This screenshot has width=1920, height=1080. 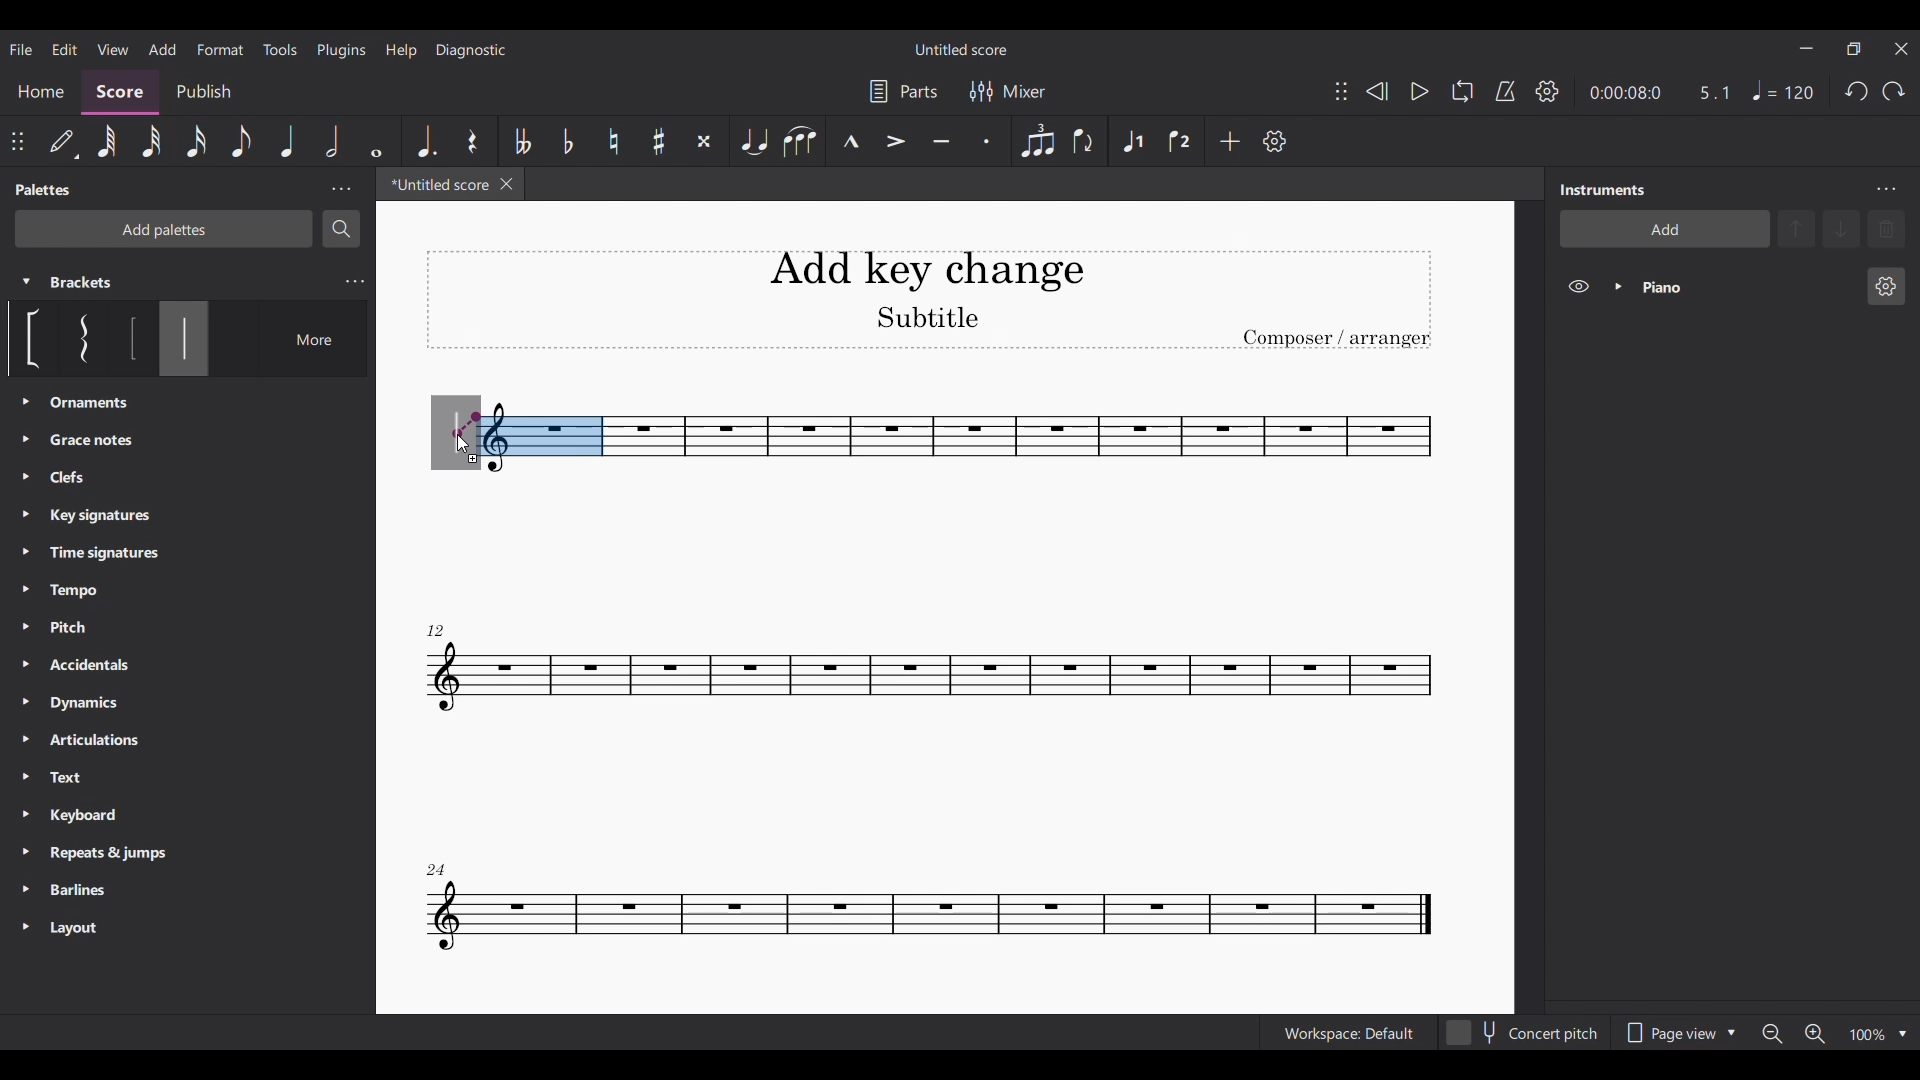 I want to click on Minimize, so click(x=1805, y=48).